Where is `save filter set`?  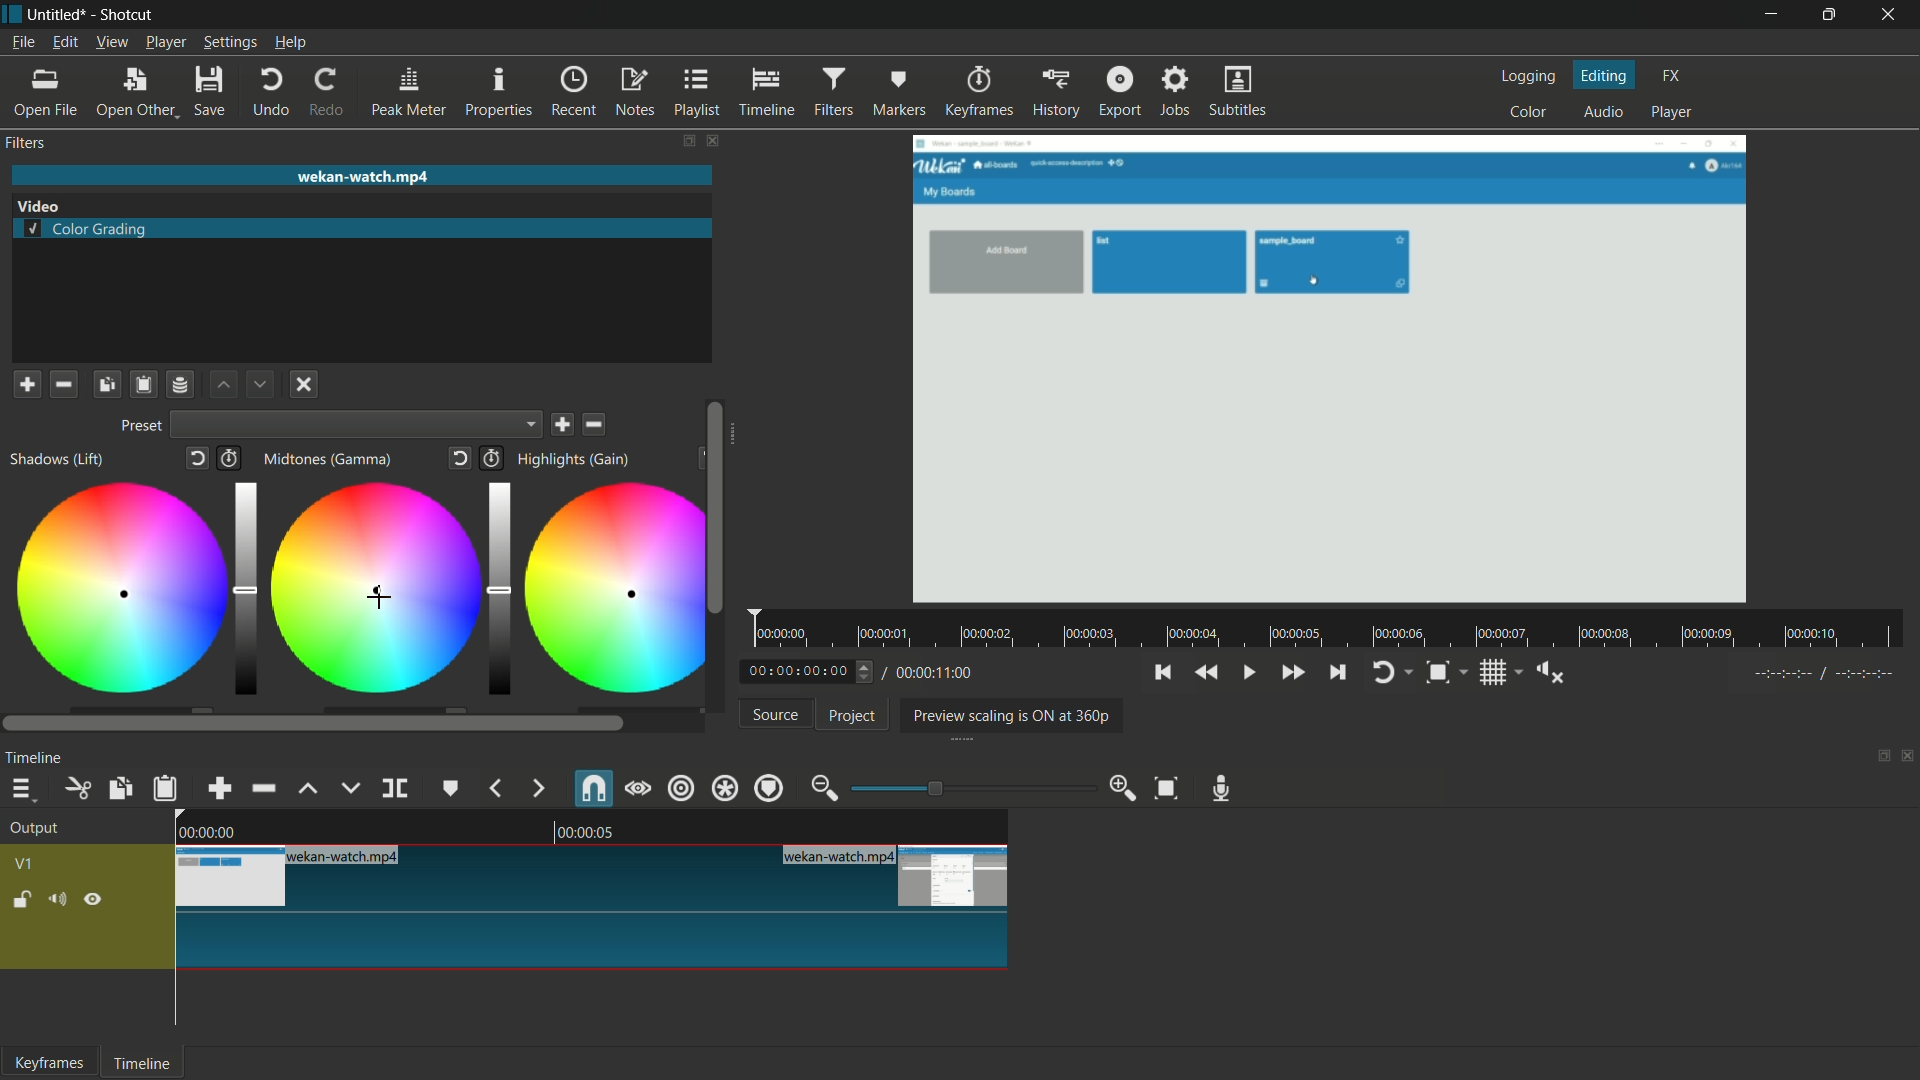 save filter set is located at coordinates (183, 385).